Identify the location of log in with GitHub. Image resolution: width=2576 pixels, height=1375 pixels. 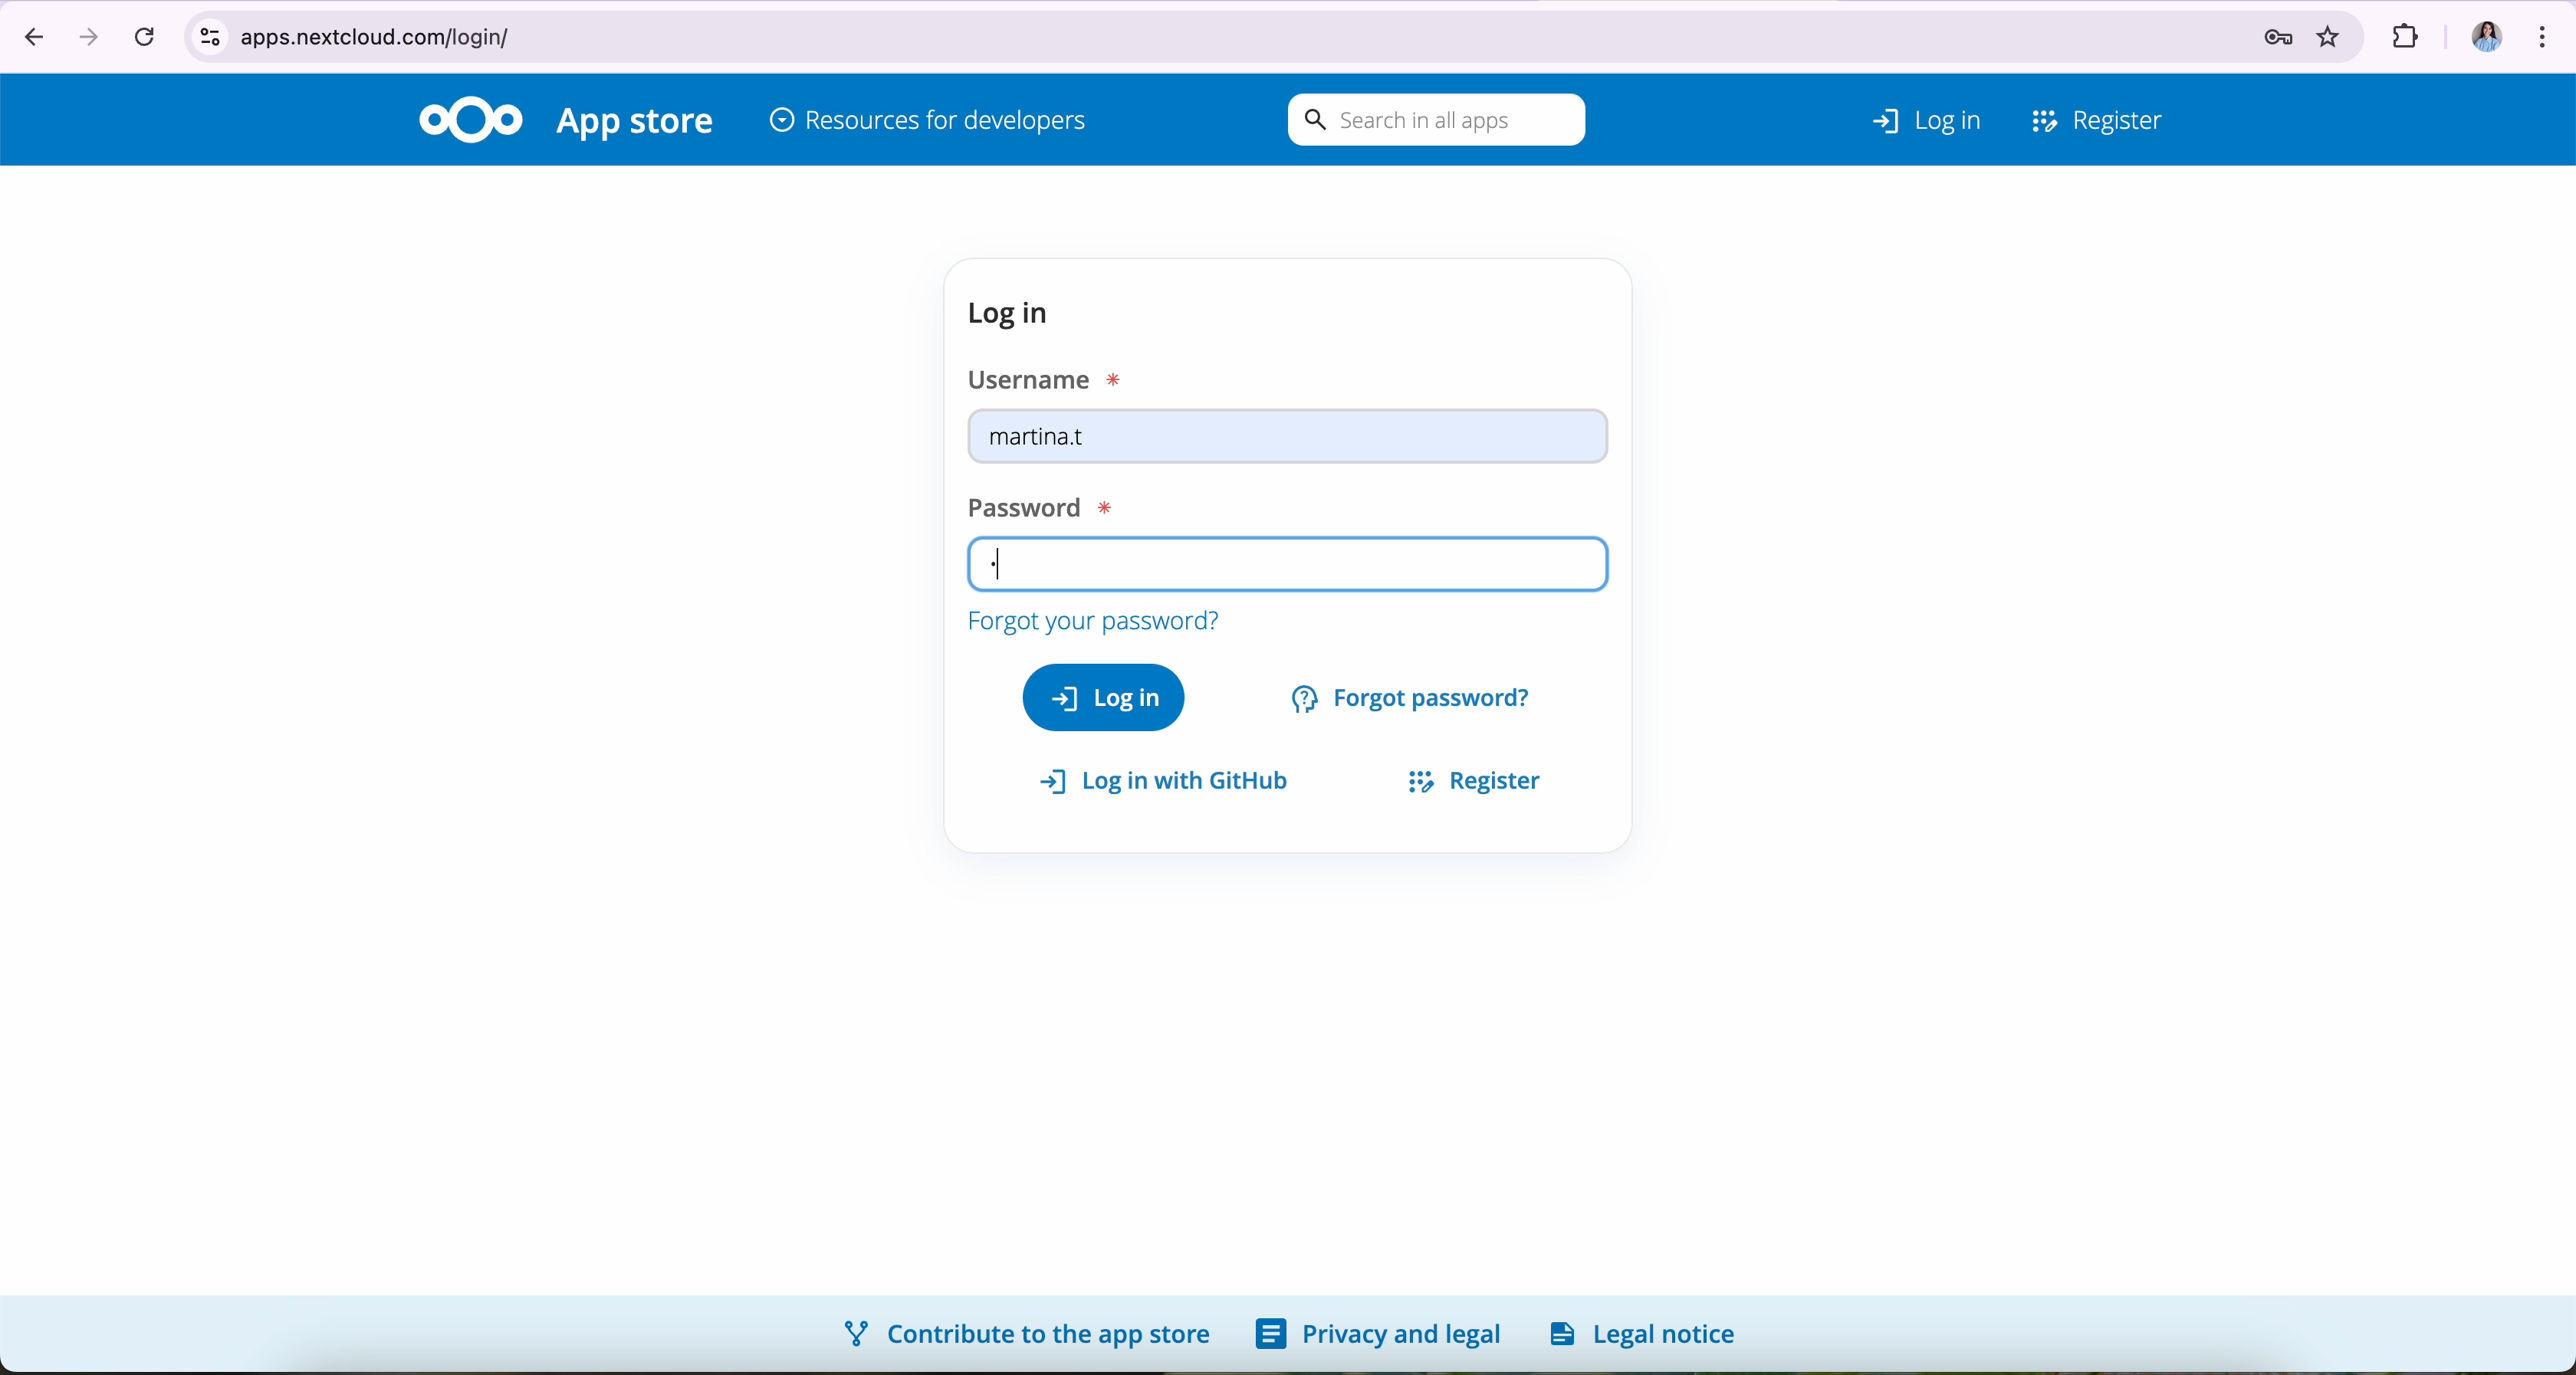
(1174, 782).